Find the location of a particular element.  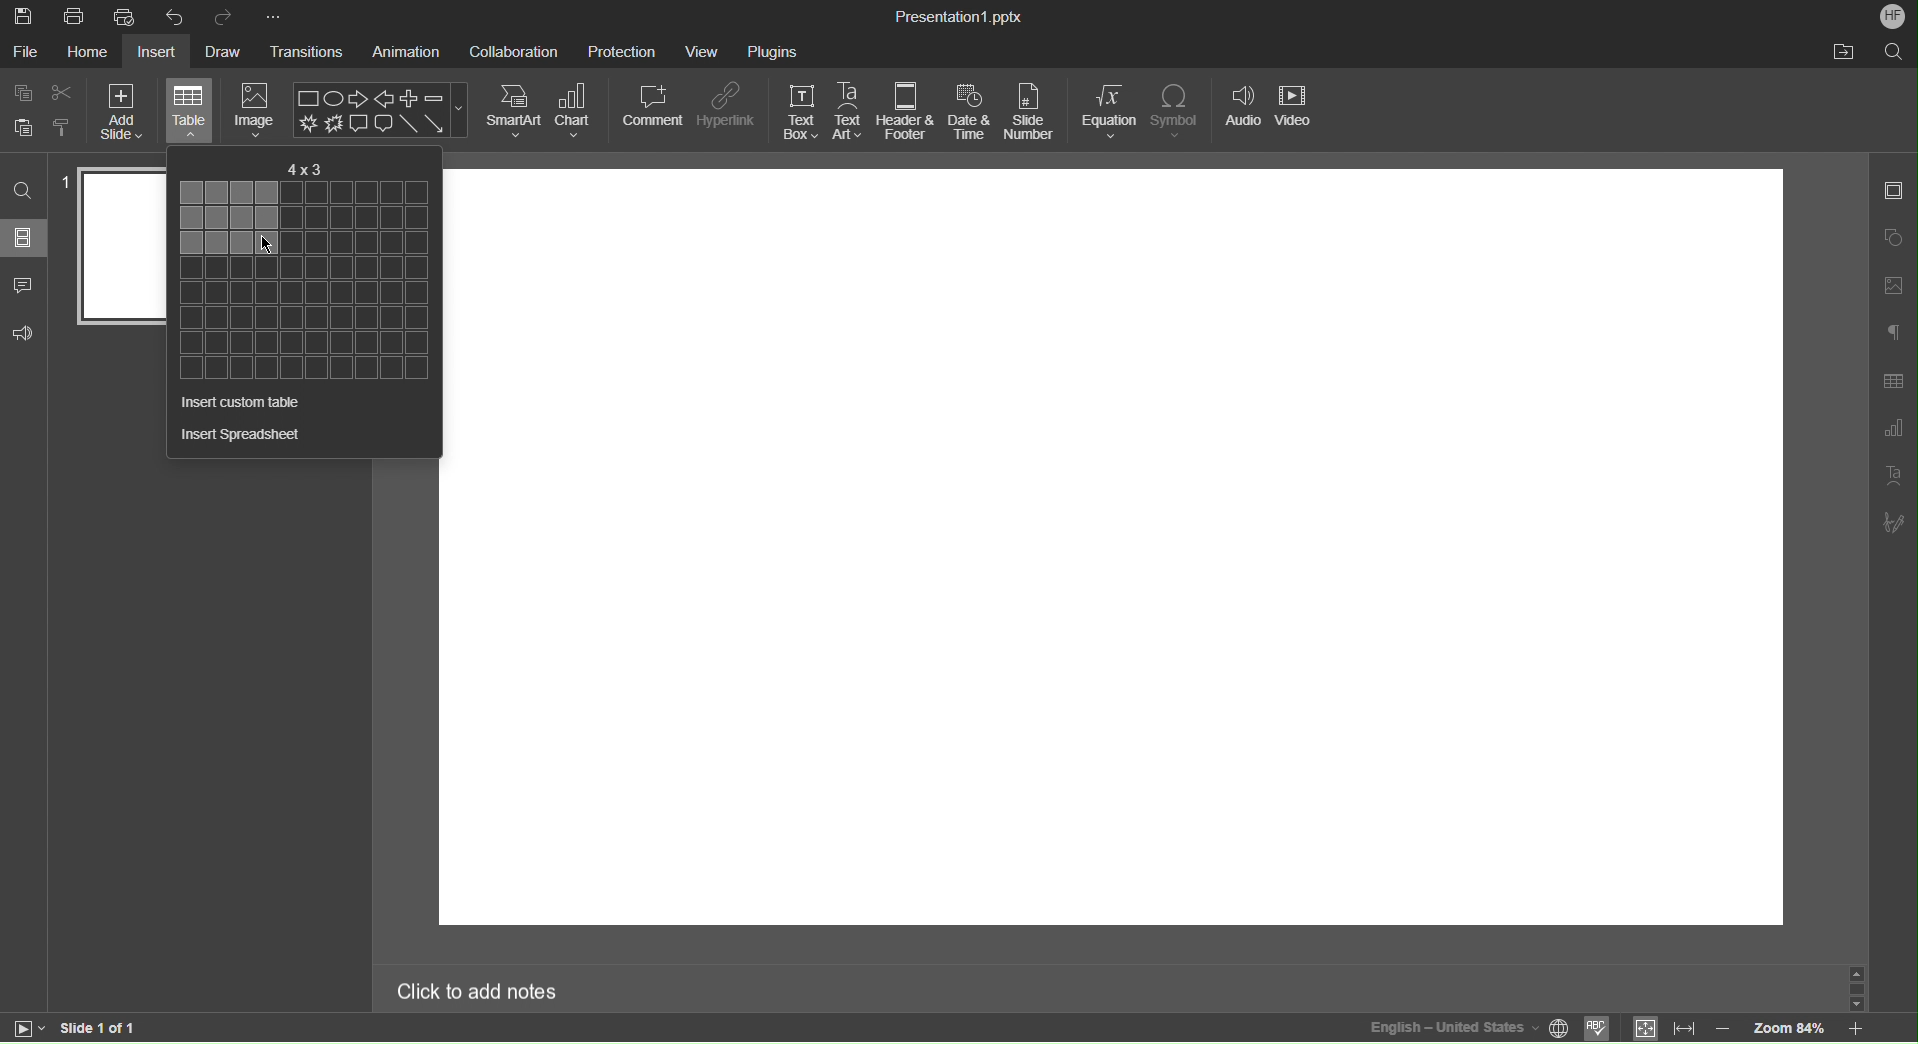

Insert spreadsheet is located at coordinates (240, 433).